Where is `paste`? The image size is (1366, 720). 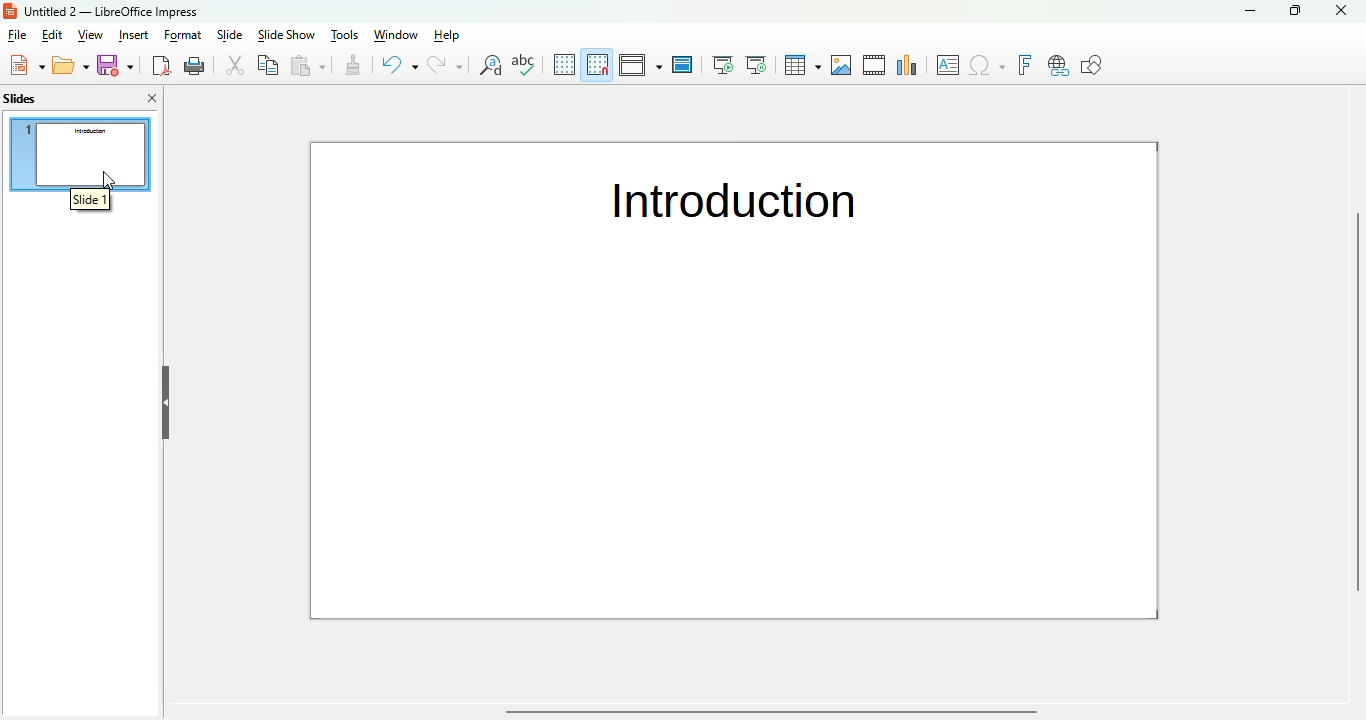
paste is located at coordinates (309, 65).